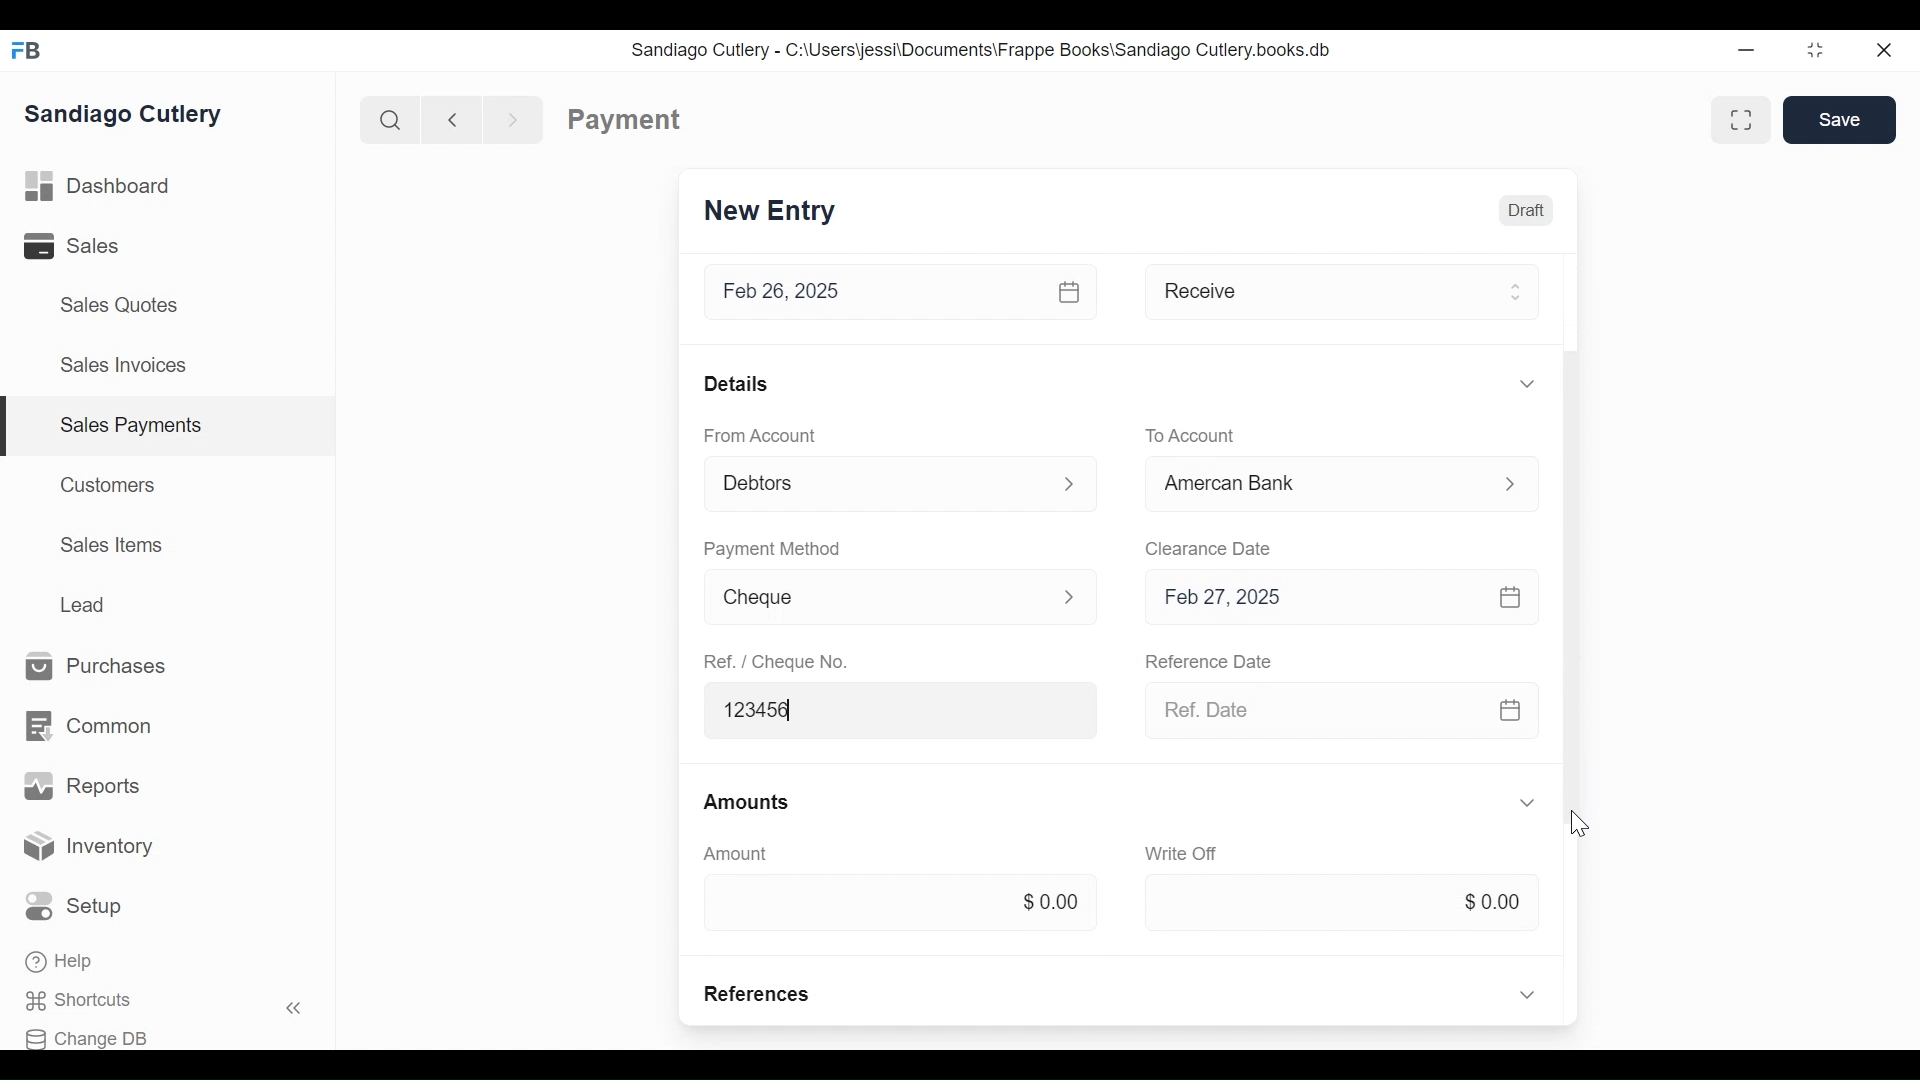 Image resolution: width=1920 pixels, height=1080 pixels. I want to click on Calendar, so click(1072, 292).